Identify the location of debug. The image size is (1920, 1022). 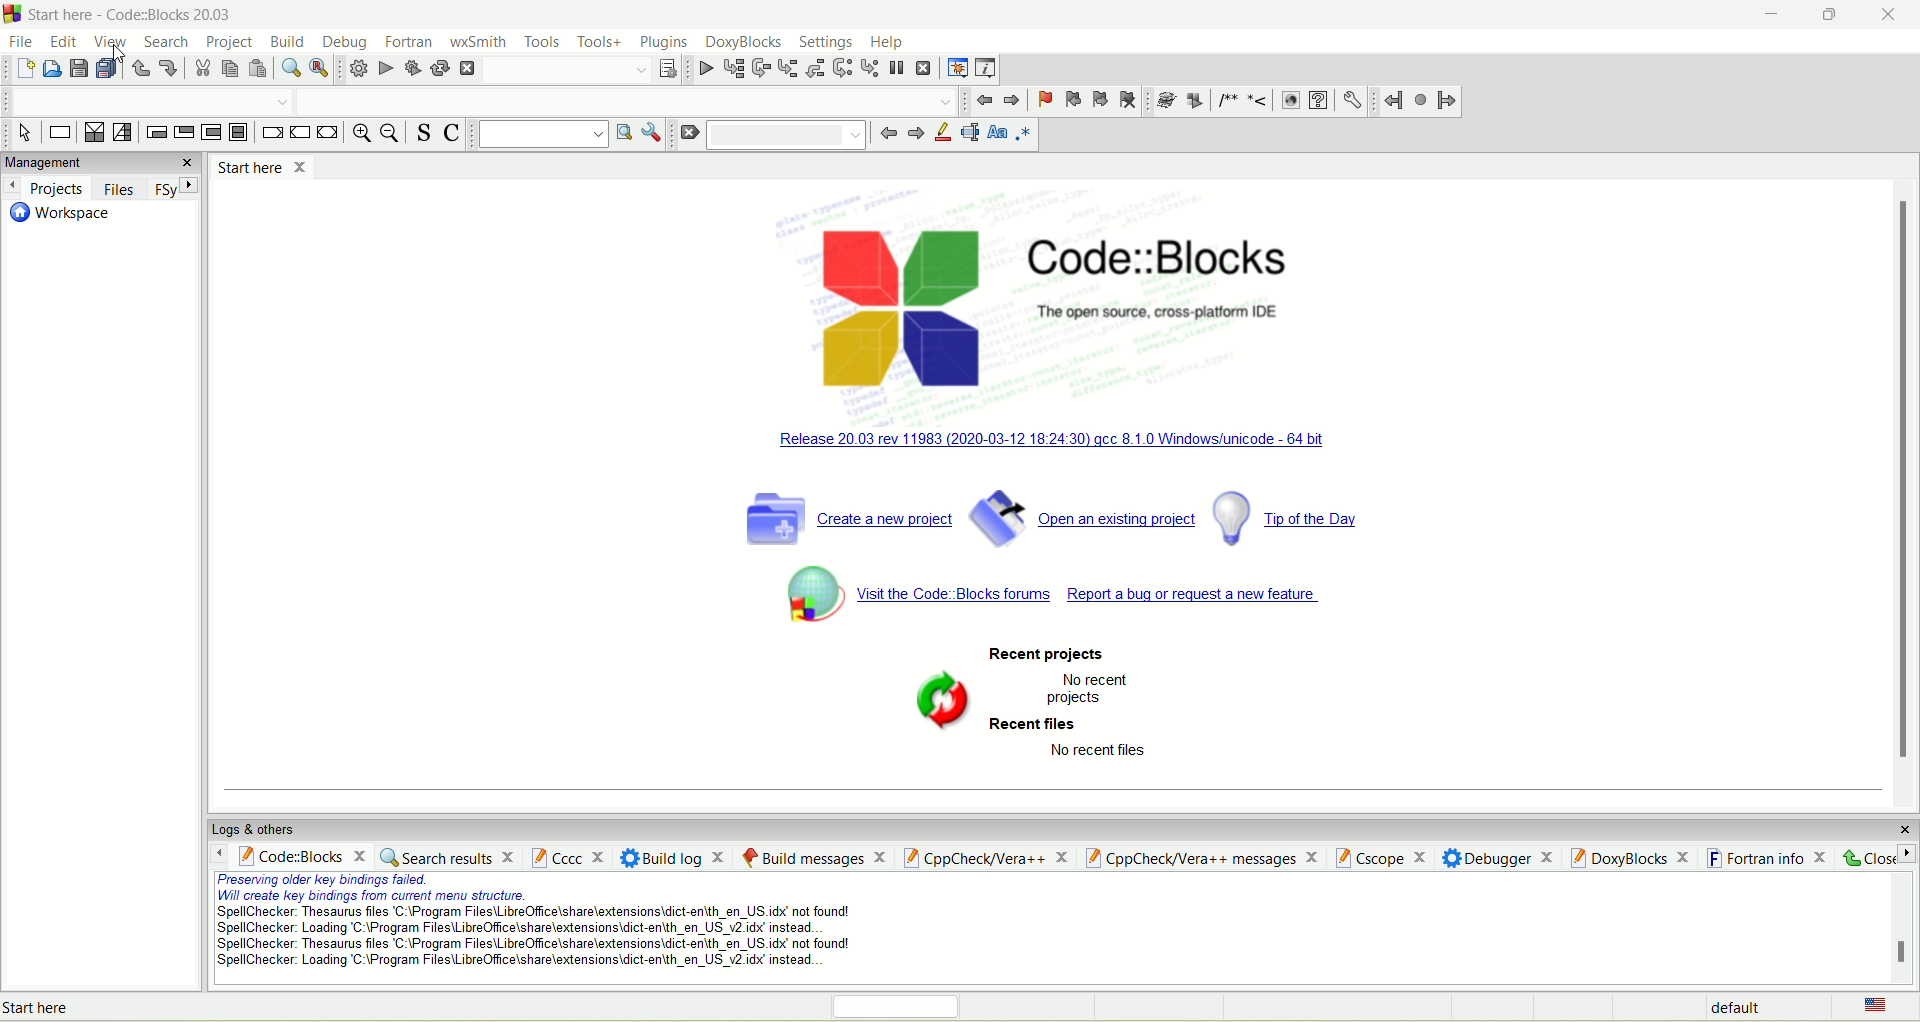
(342, 41).